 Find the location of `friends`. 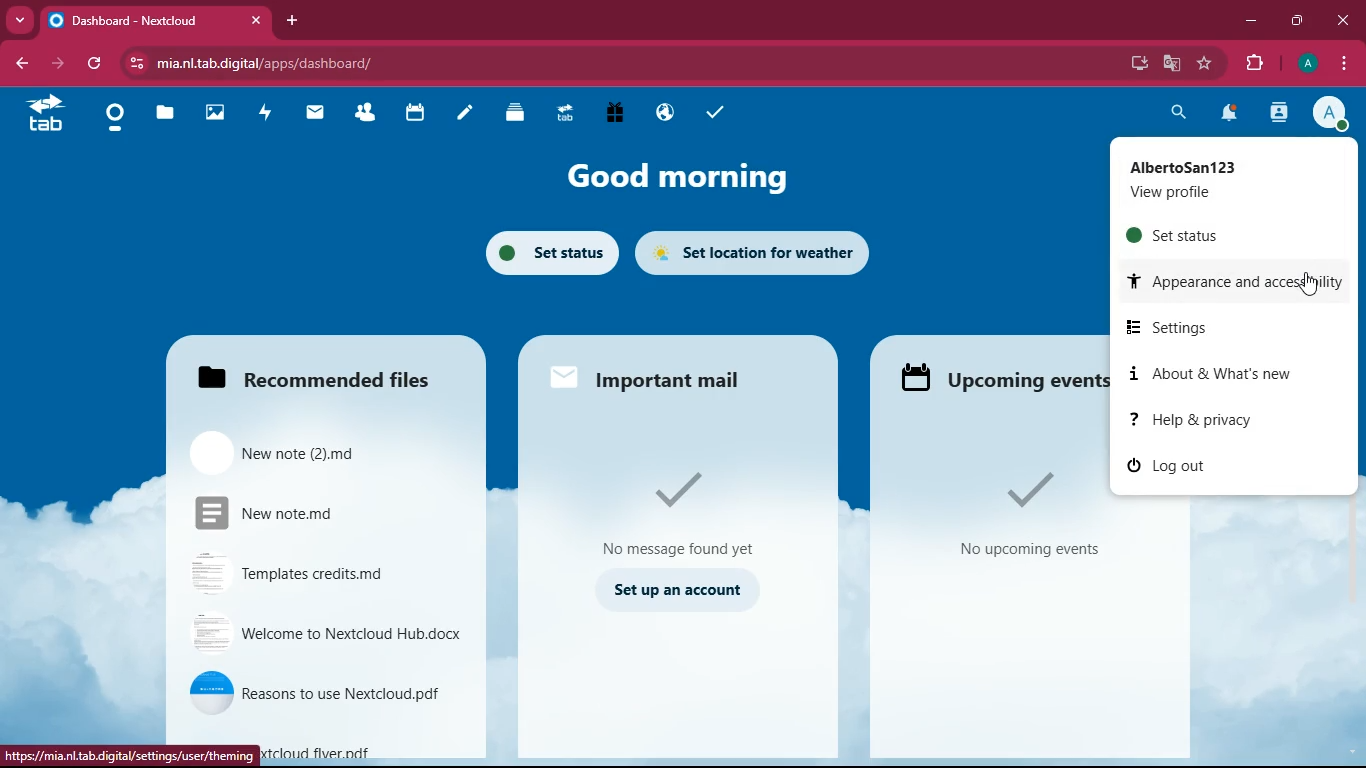

friends is located at coordinates (367, 114).